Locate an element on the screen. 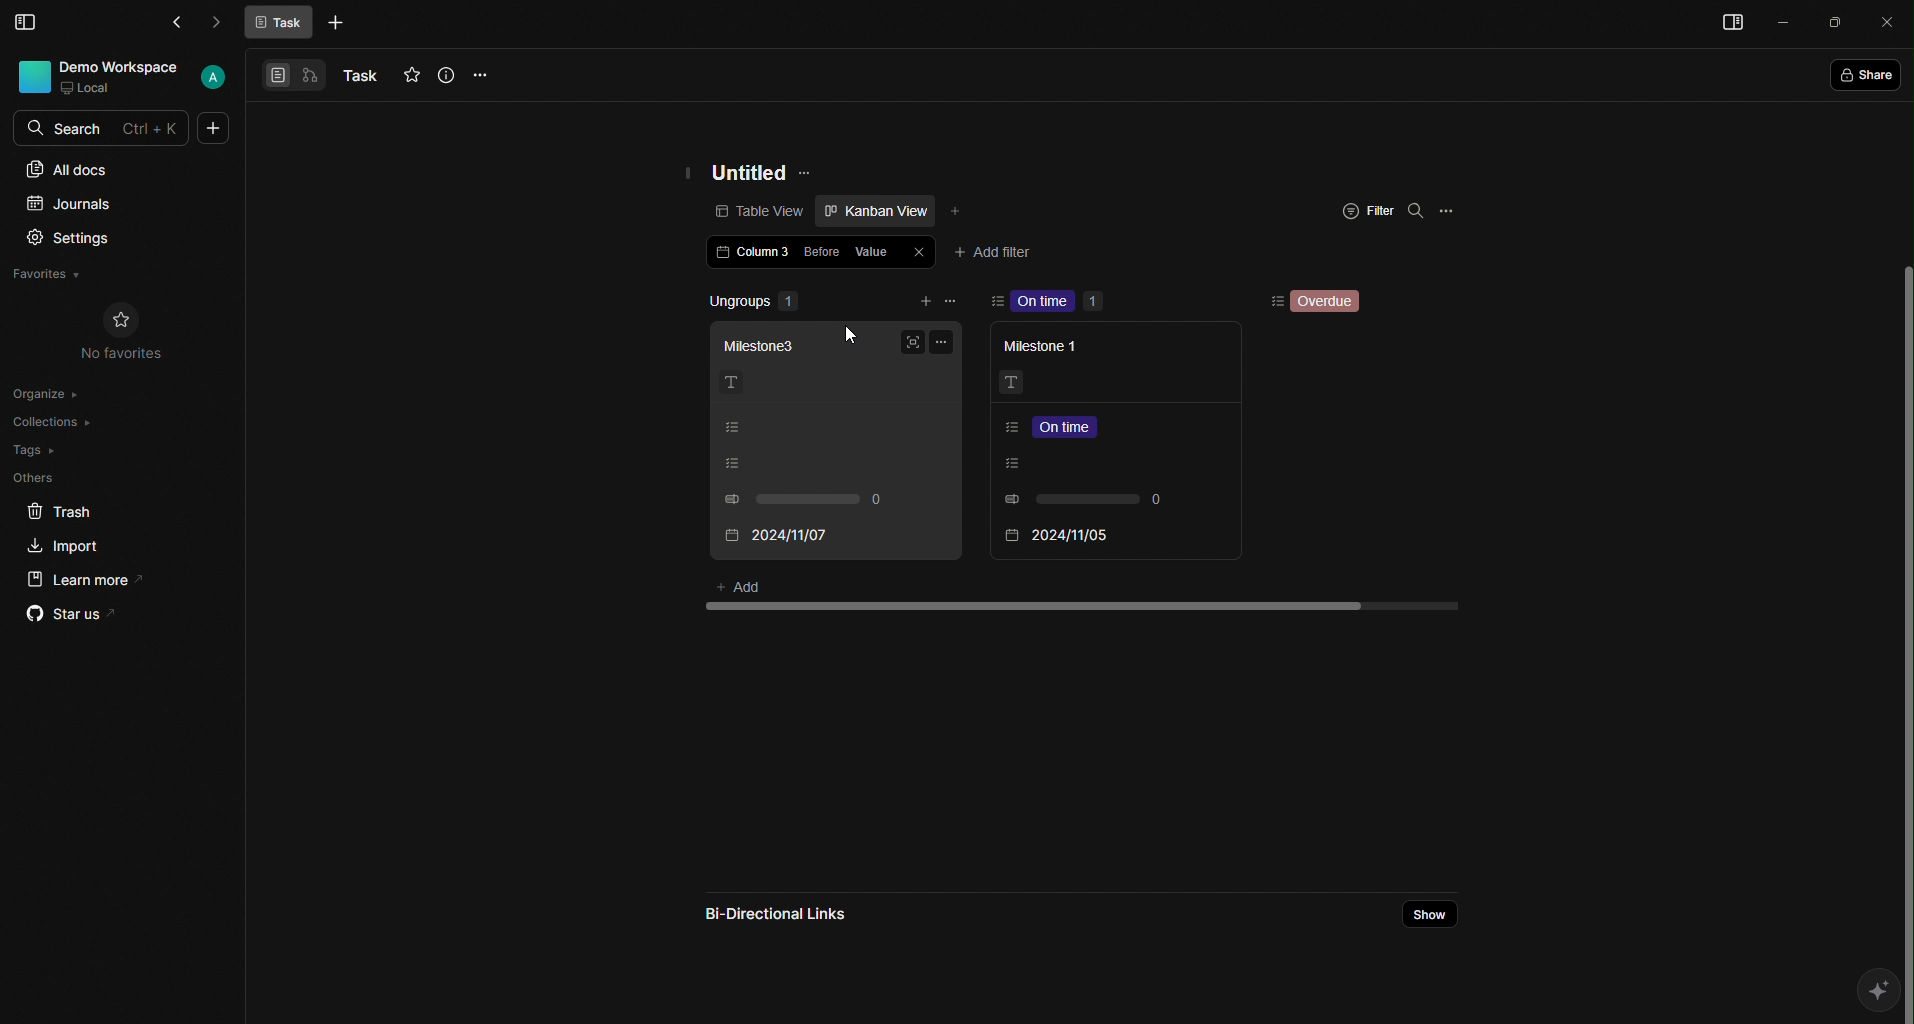 The width and height of the screenshot is (1914, 1024). More is located at coordinates (335, 25).